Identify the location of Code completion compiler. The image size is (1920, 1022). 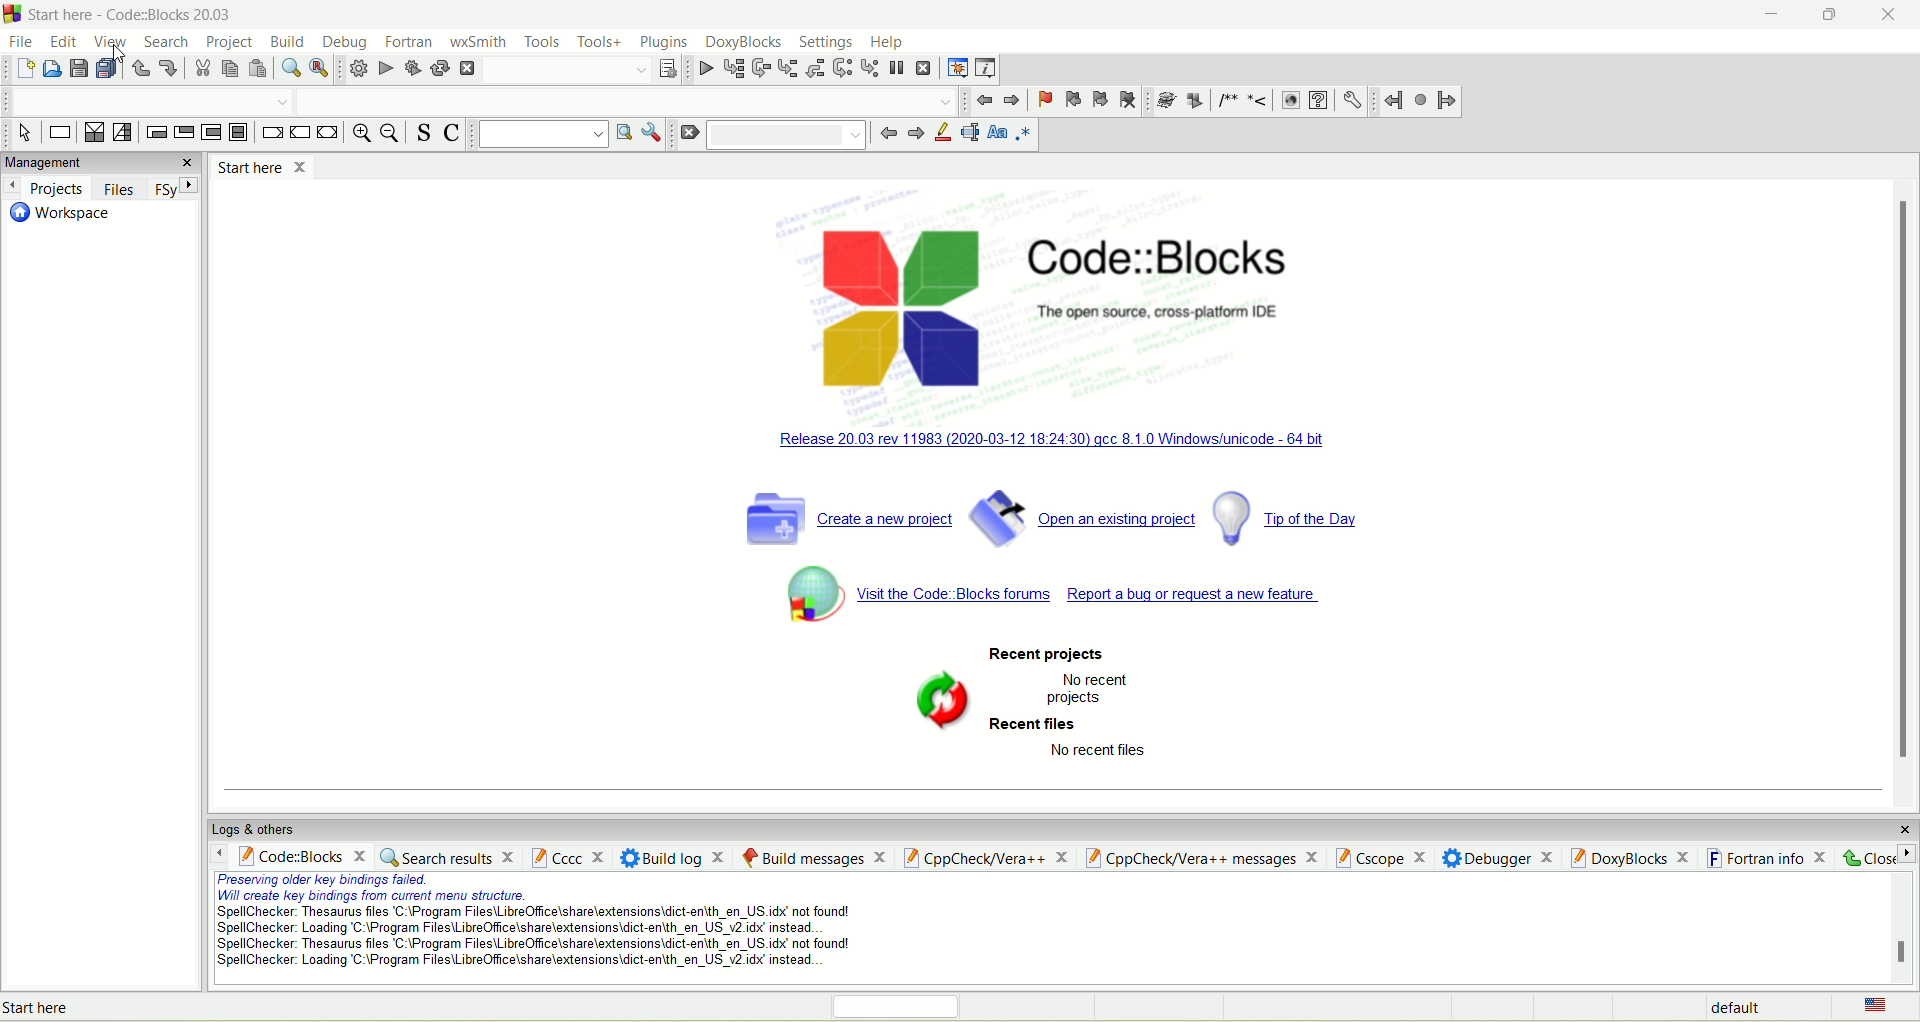
(146, 100).